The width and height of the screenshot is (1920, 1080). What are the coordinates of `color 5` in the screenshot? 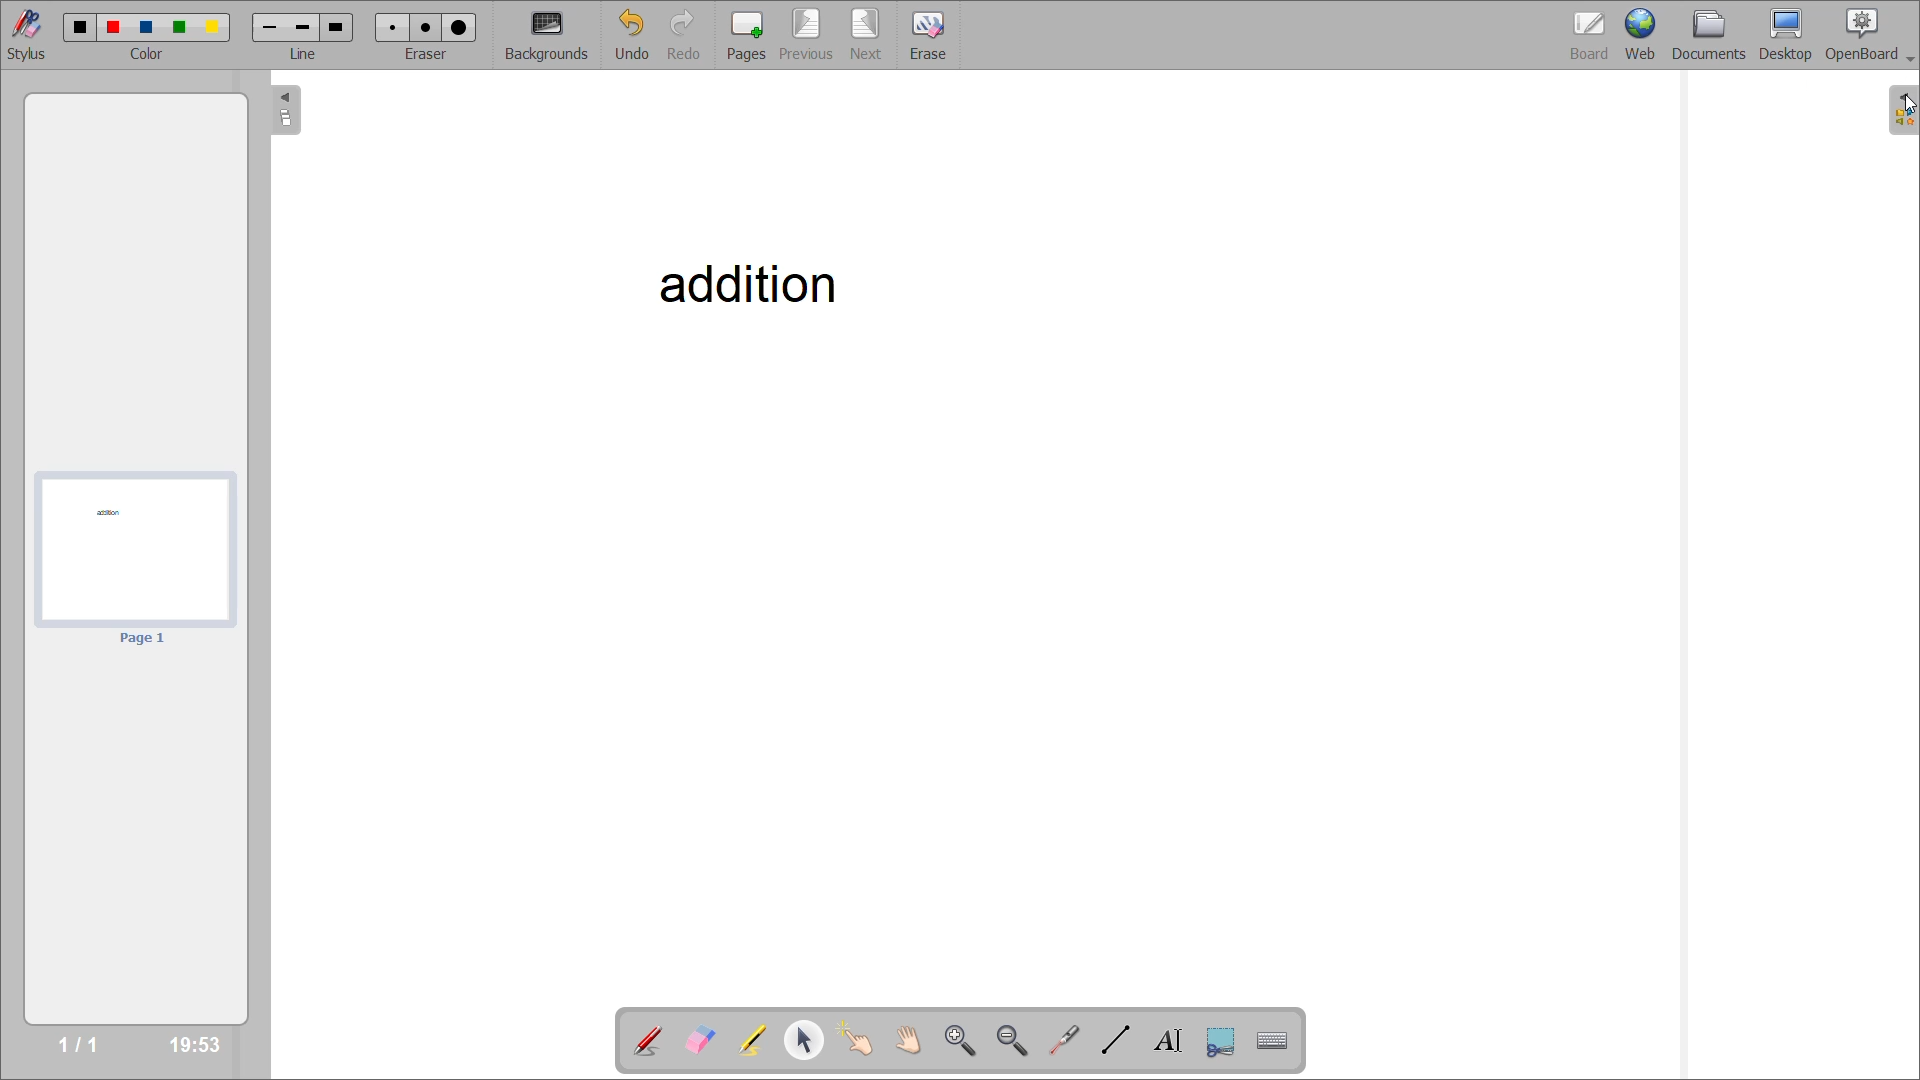 It's located at (213, 27).